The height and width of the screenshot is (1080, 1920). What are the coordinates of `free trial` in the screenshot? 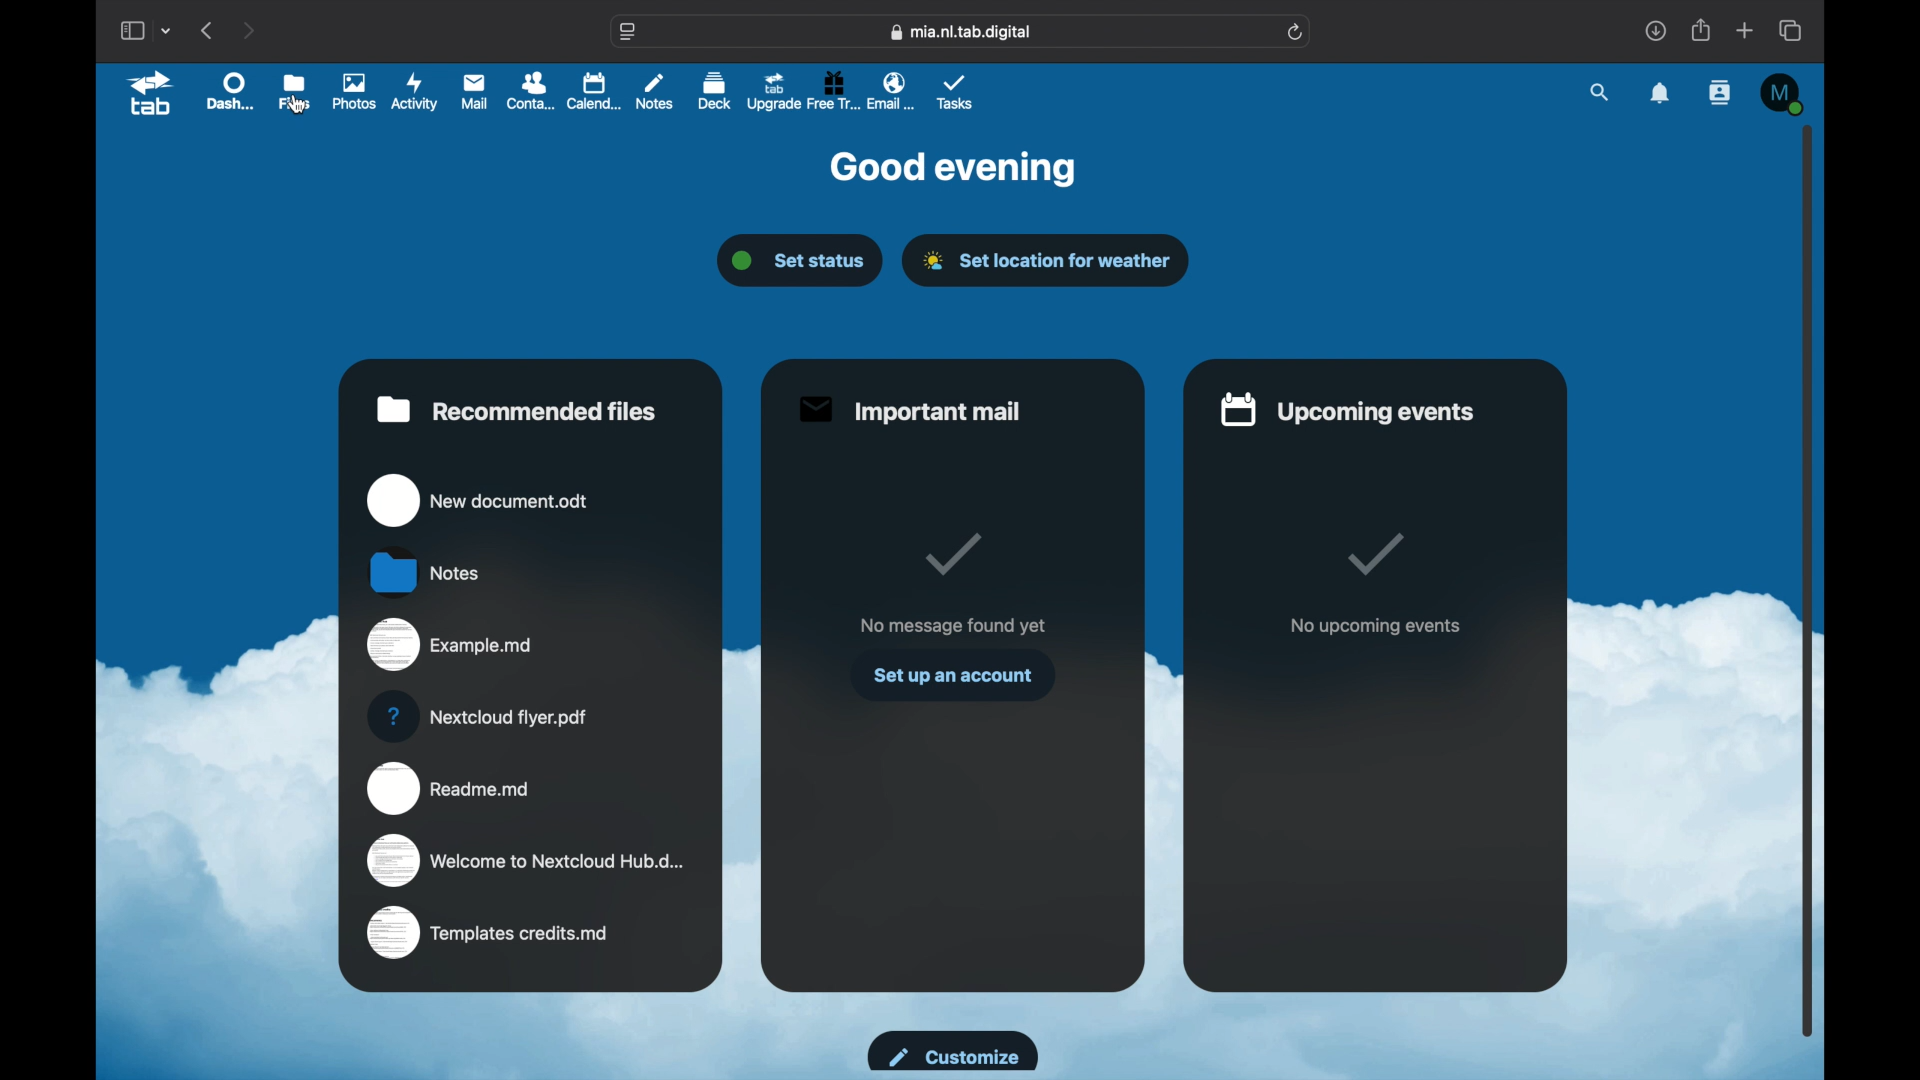 It's located at (834, 90).